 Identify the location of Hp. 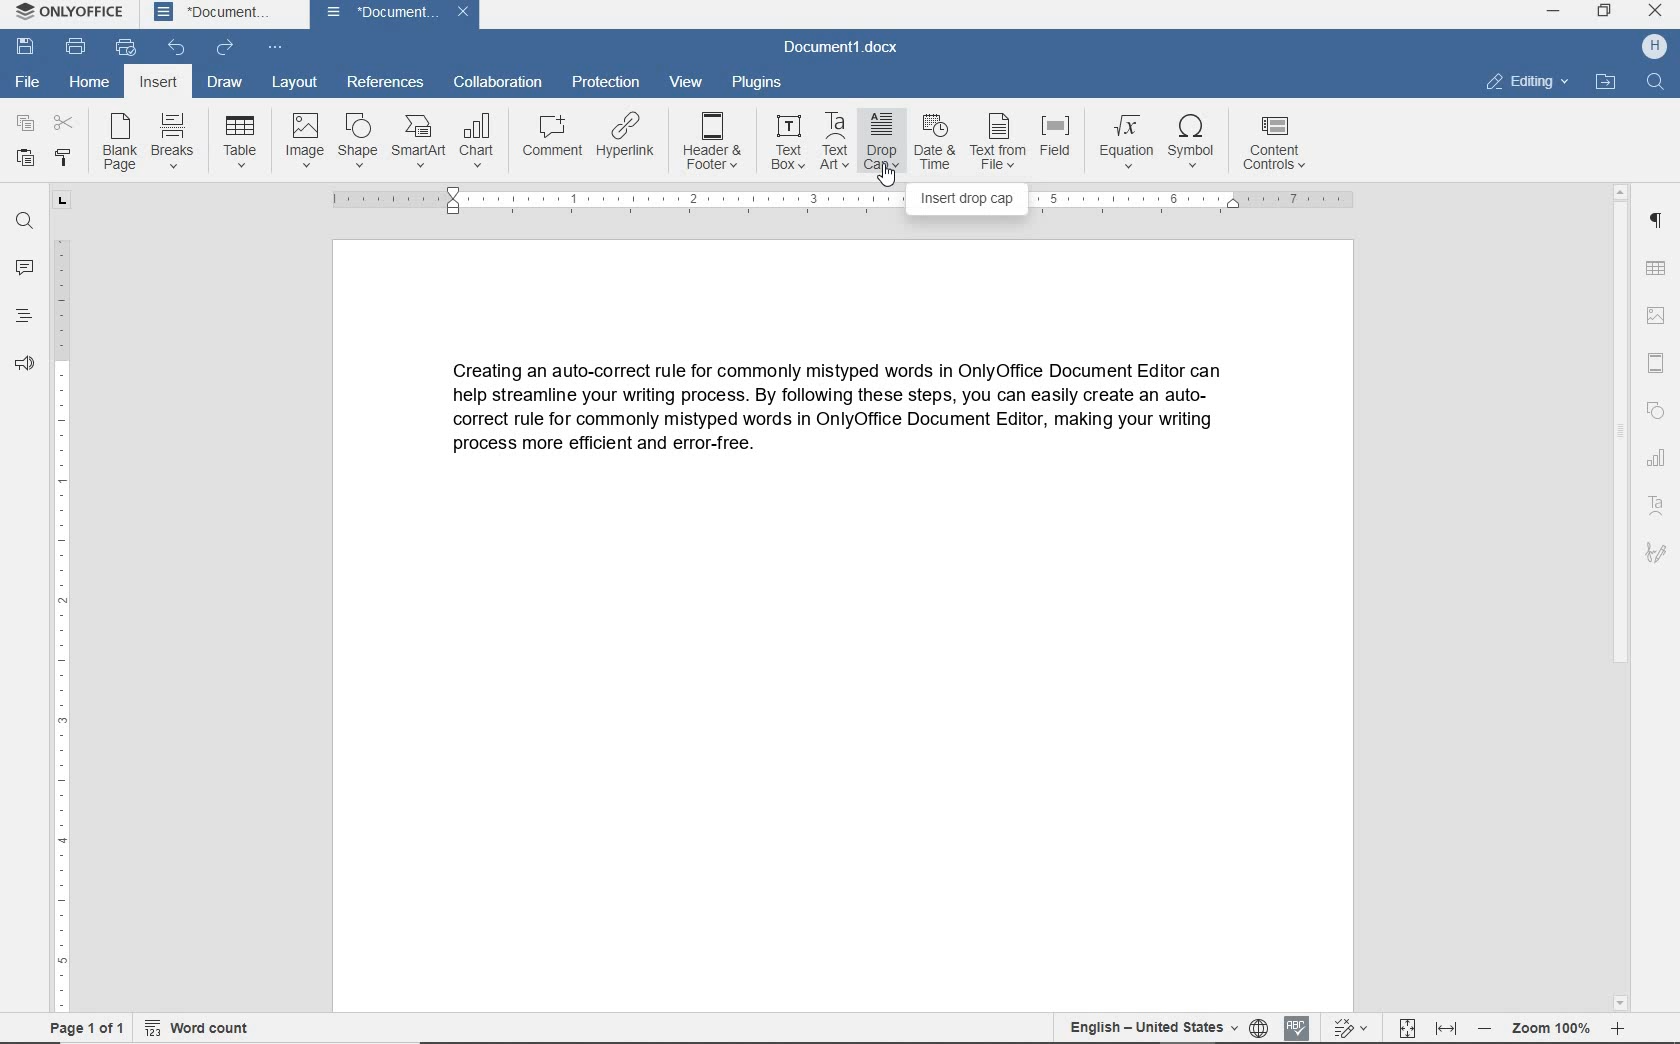
(1653, 46).